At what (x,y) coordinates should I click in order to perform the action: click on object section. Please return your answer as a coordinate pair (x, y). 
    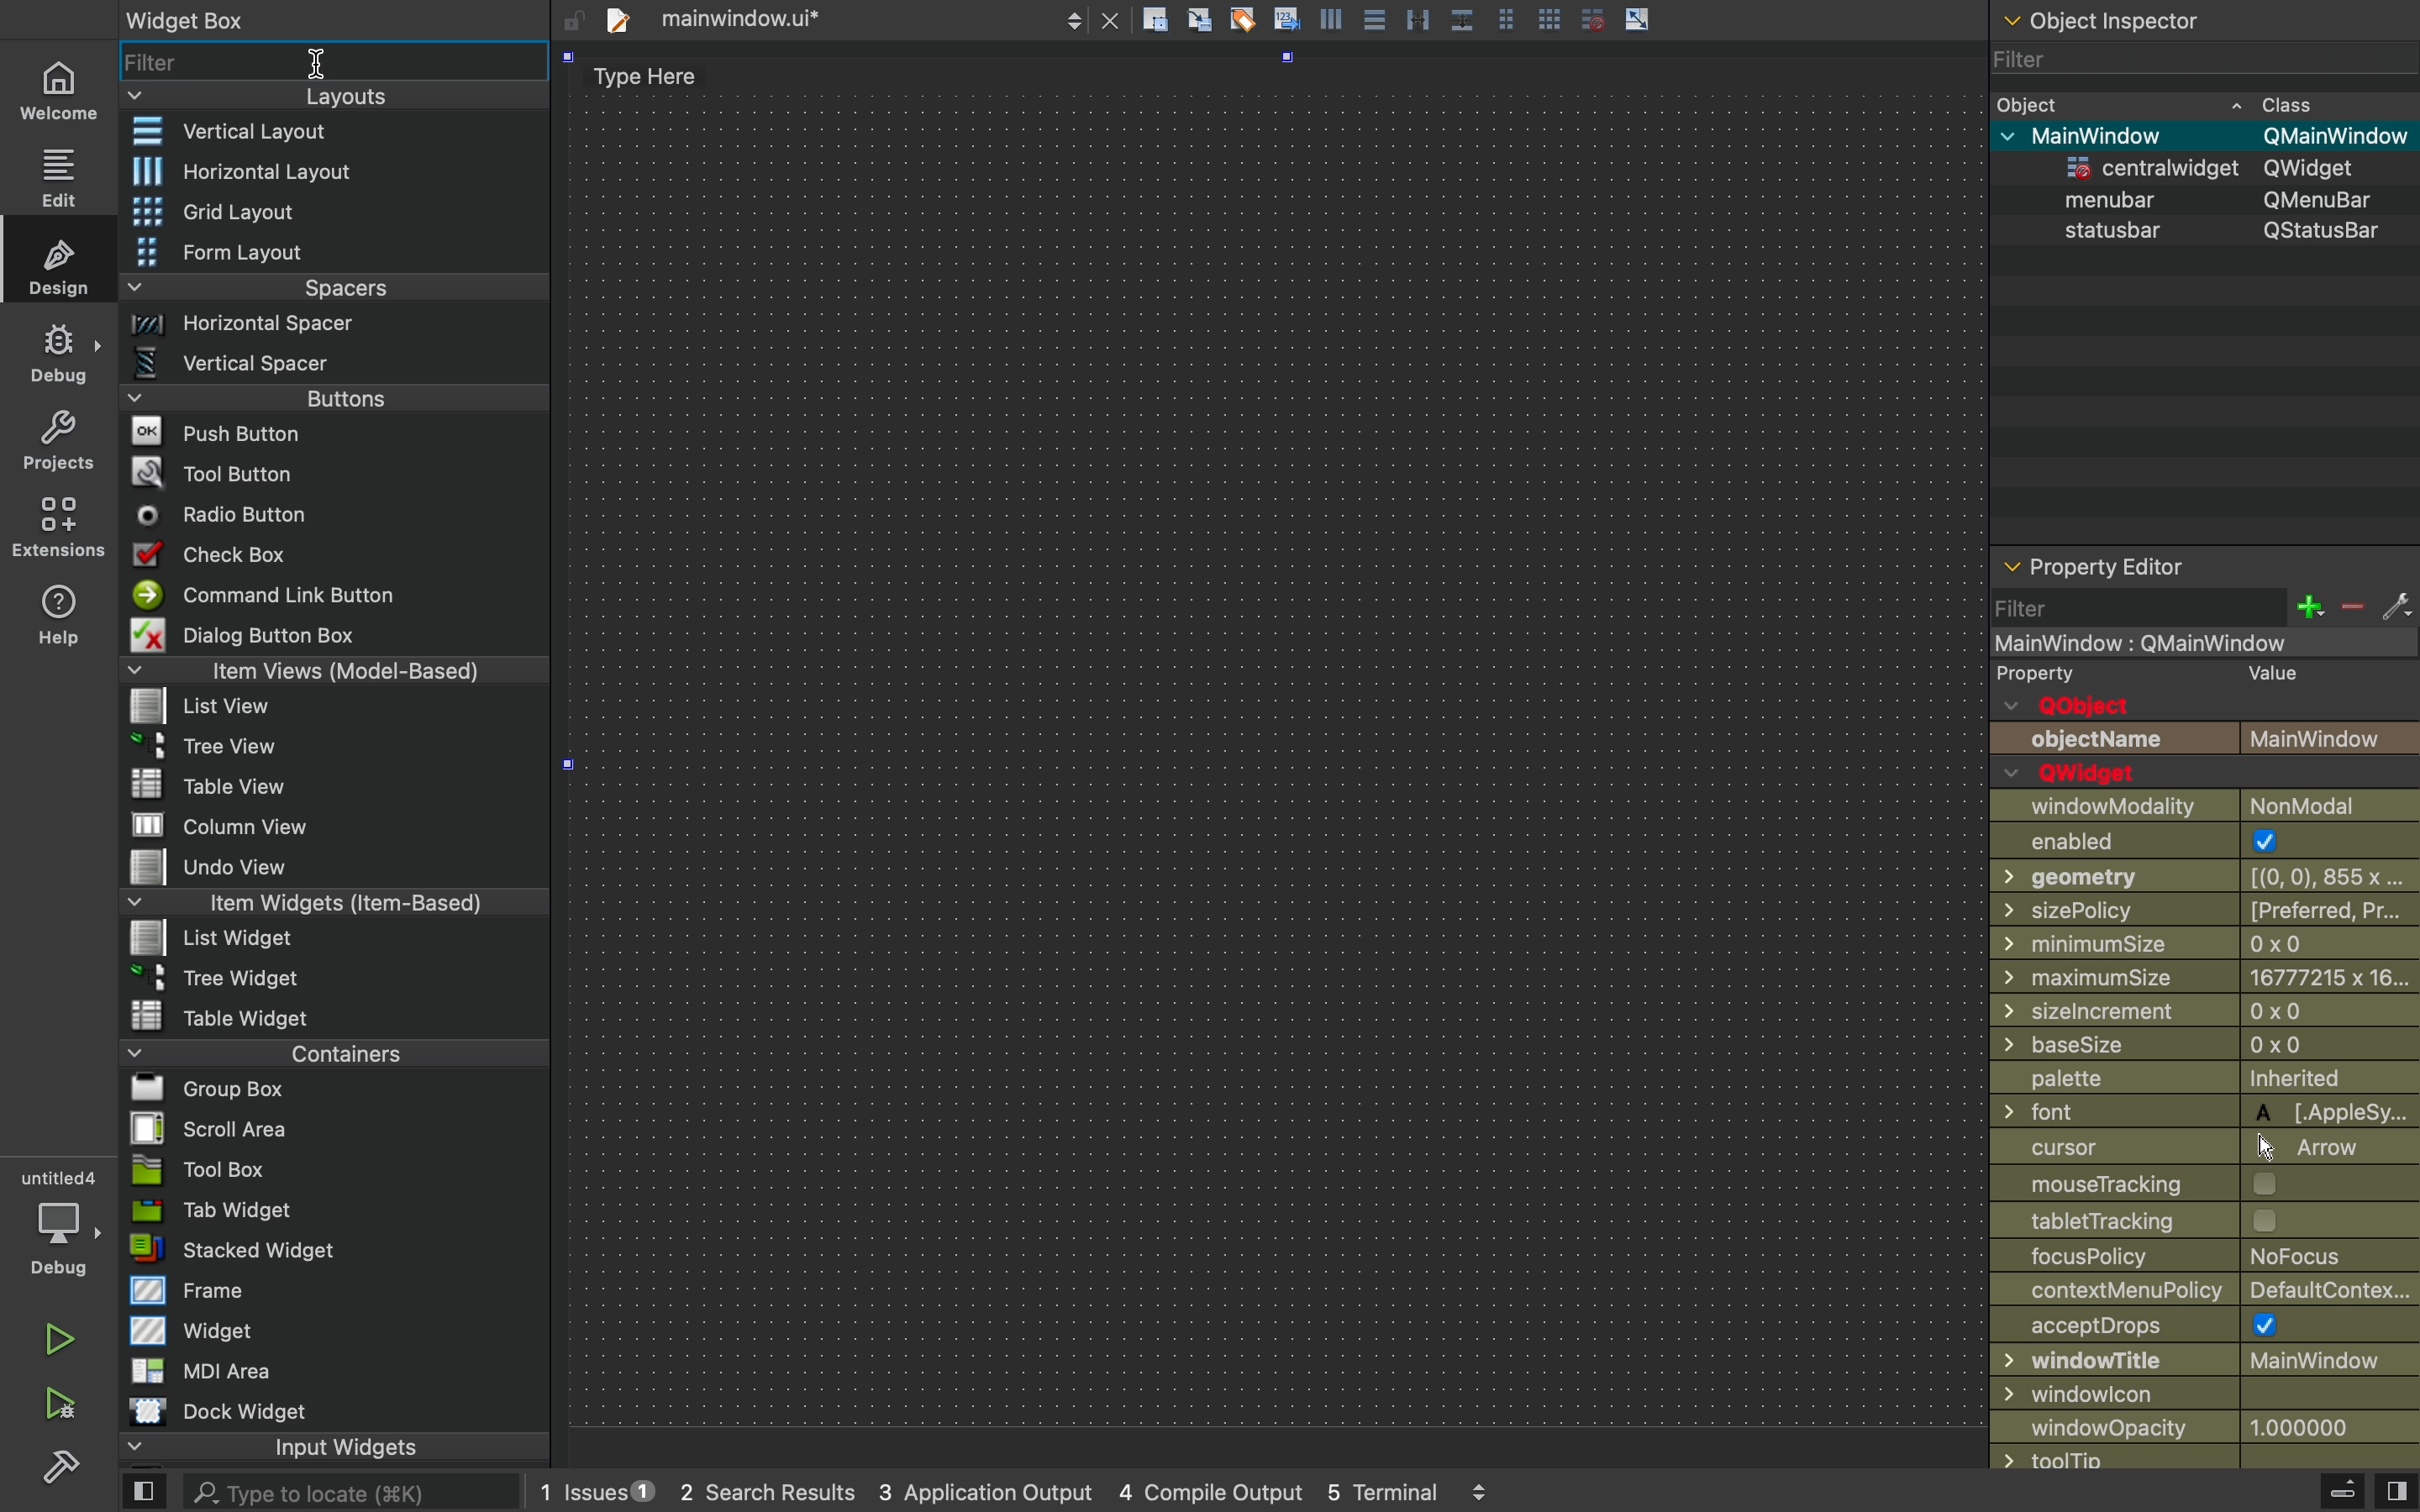
    Looking at the image, I should click on (2199, 23).